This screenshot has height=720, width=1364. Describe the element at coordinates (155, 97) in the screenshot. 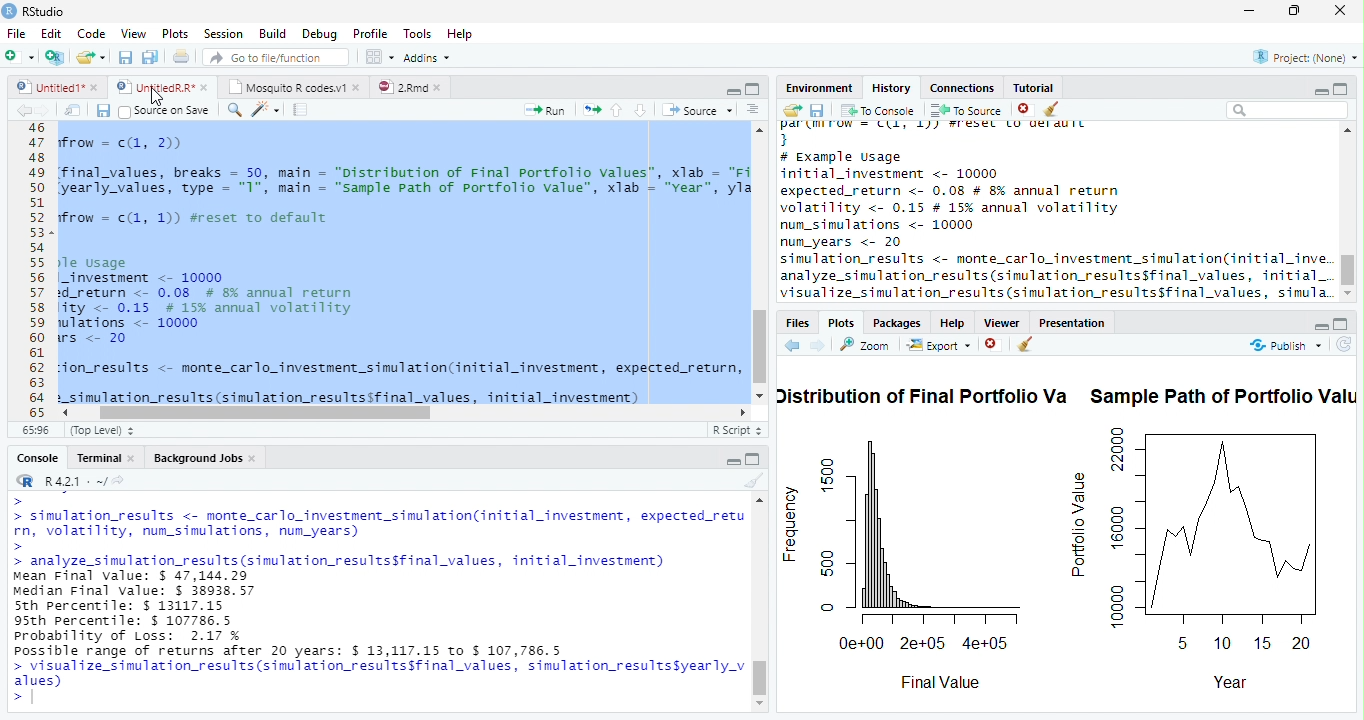

I see `Mouse Cursor` at that location.